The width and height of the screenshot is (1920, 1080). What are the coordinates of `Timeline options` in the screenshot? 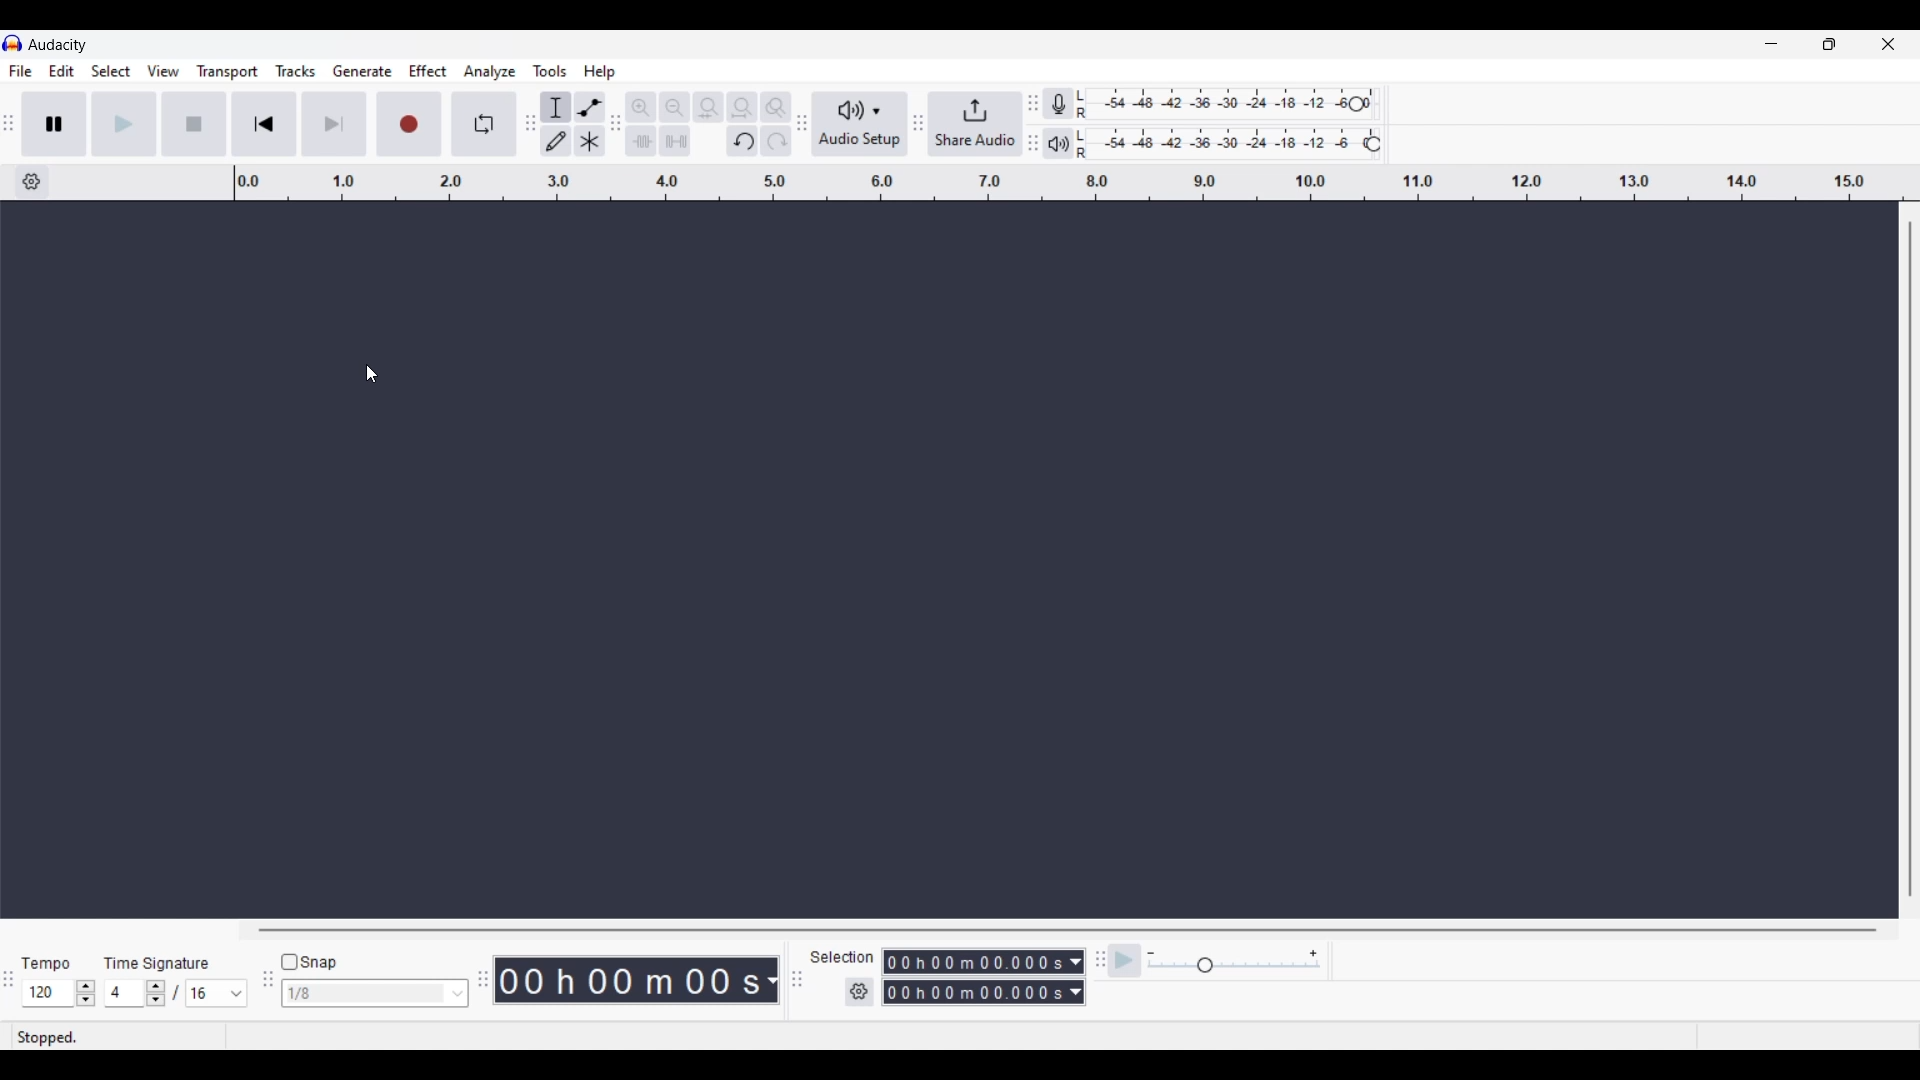 It's located at (31, 182).